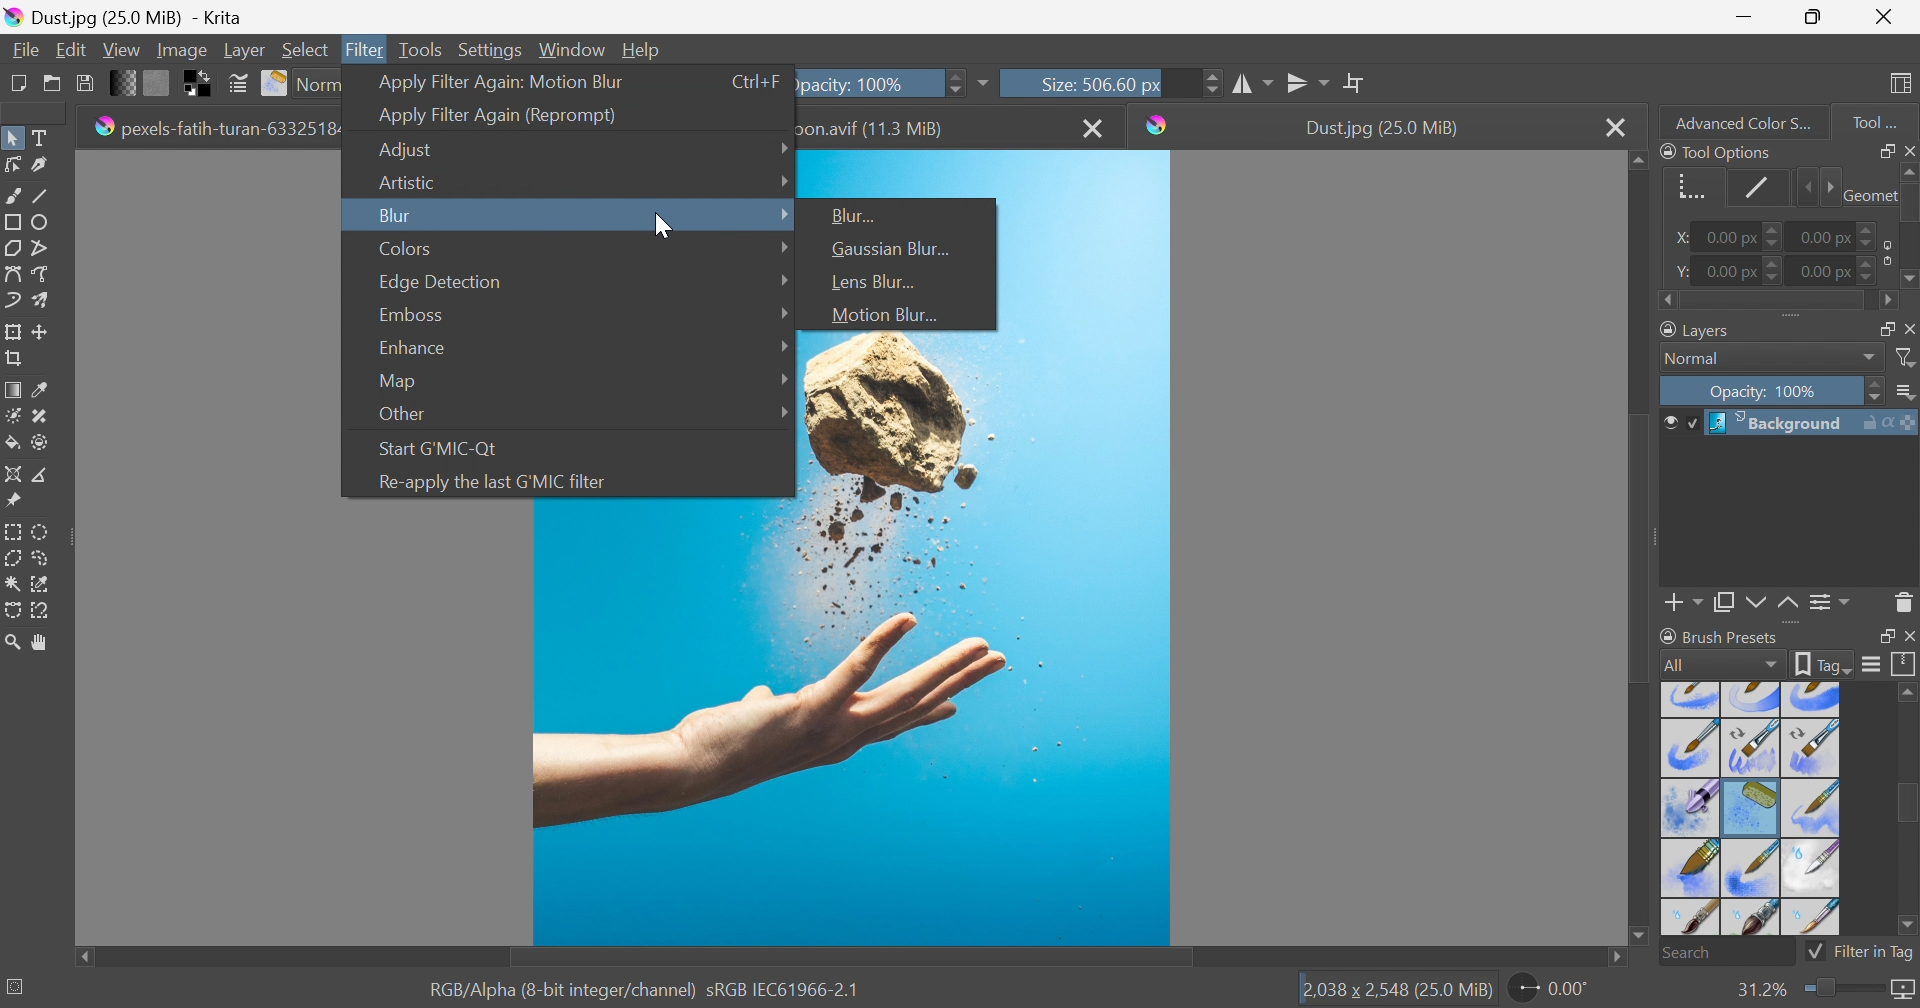 This screenshot has height=1008, width=1920. Describe the element at coordinates (1840, 989) in the screenshot. I see `Slider` at that location.